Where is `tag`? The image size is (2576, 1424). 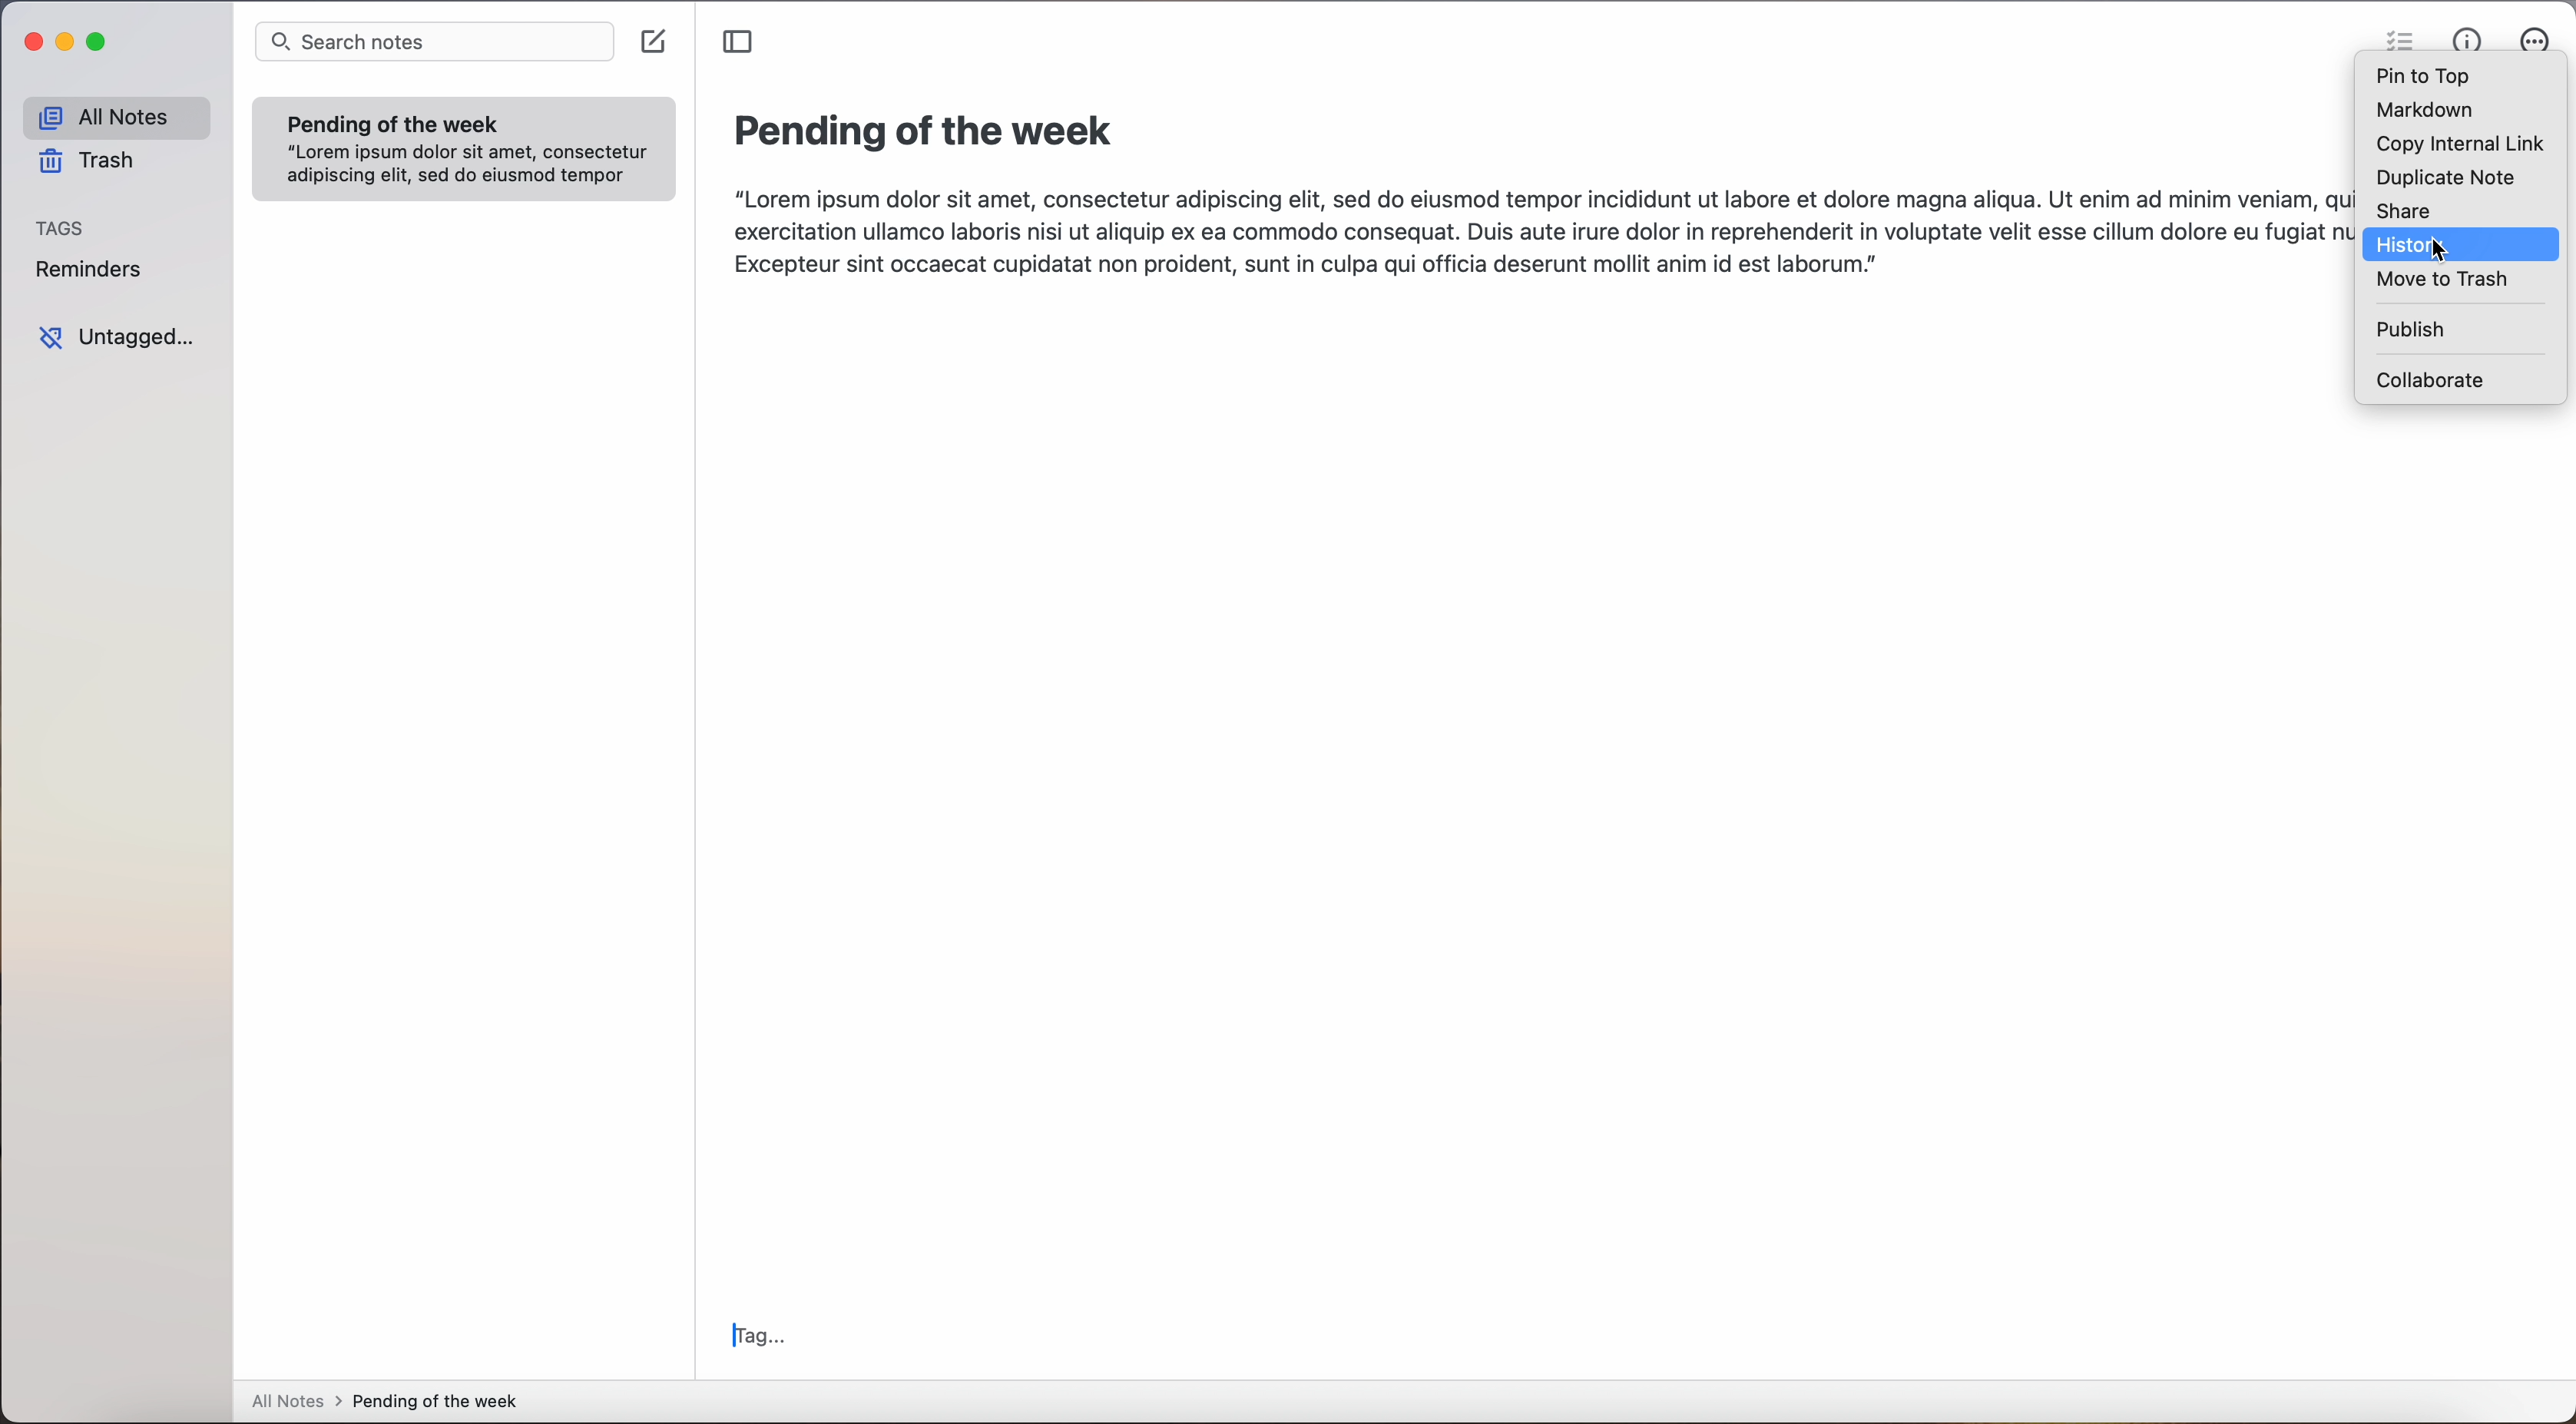 tag is located at coordinates (763, 1338).